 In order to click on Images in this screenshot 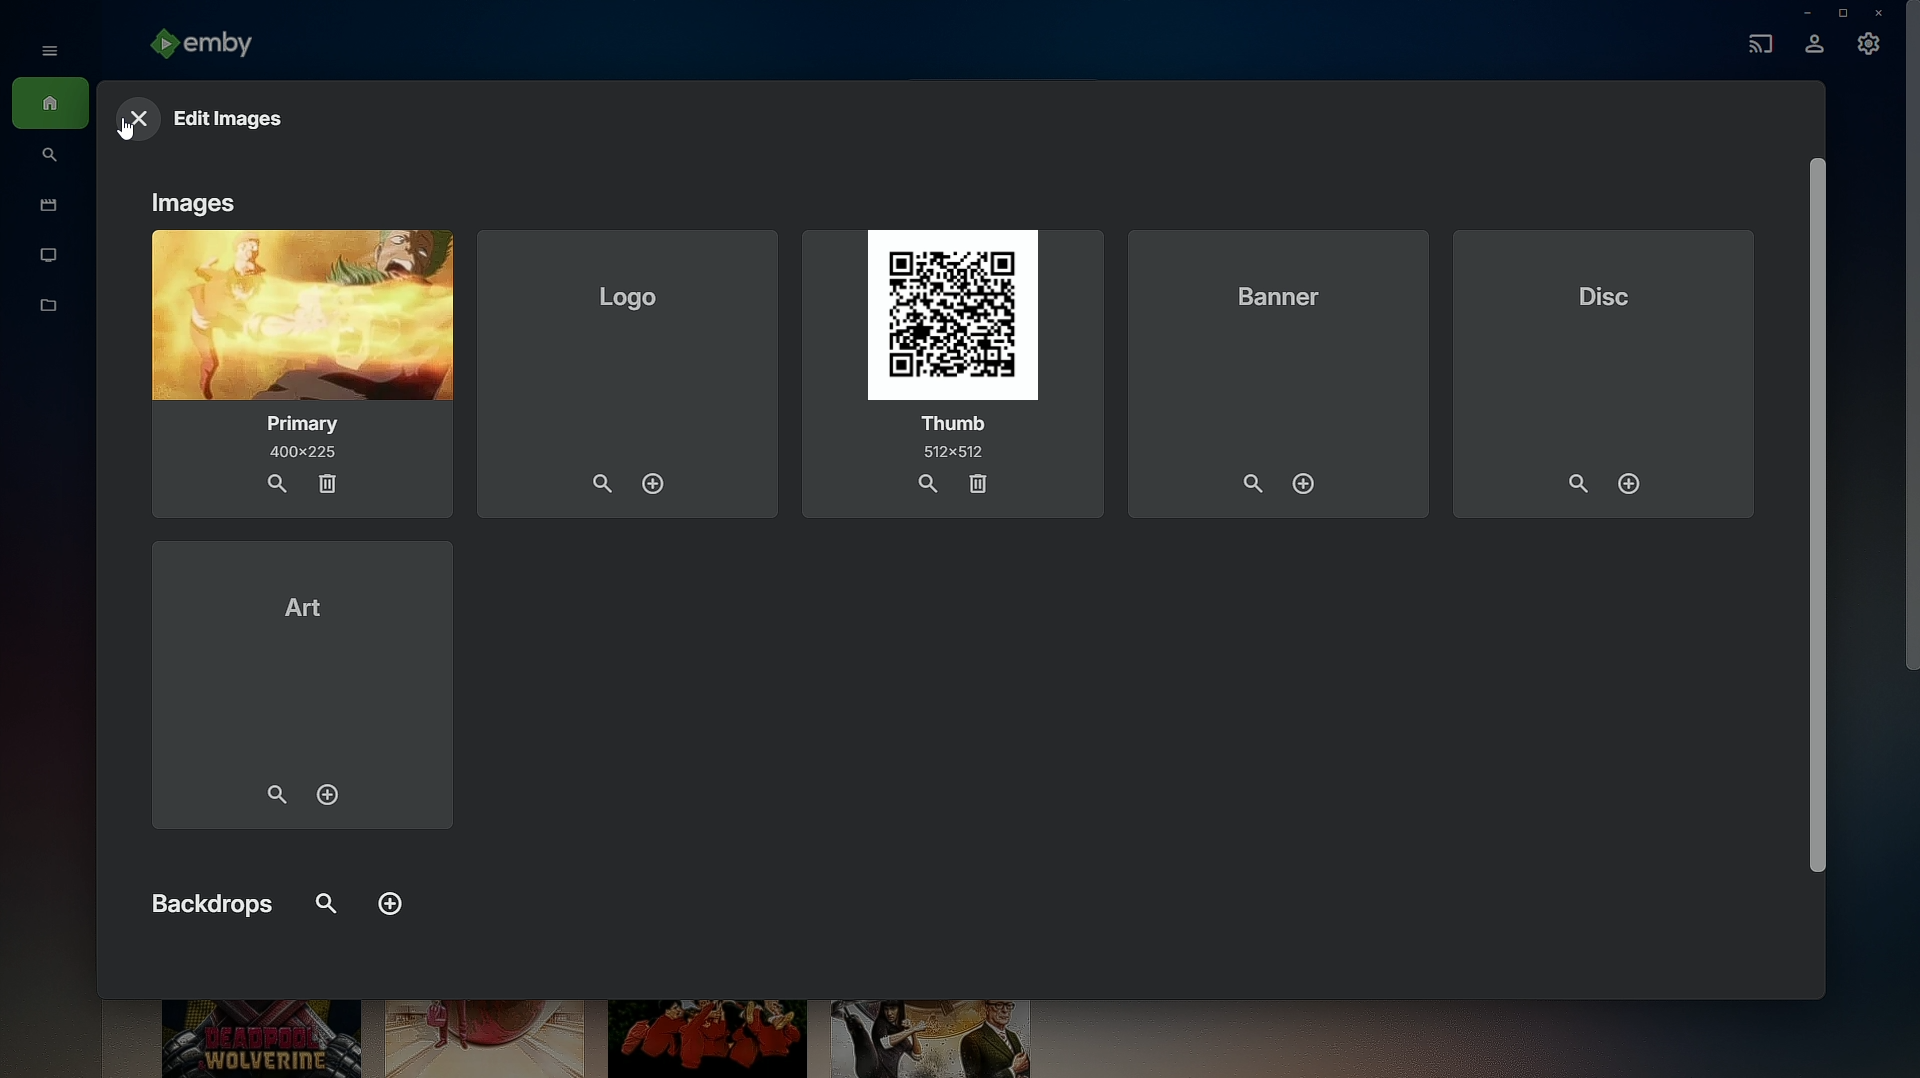, I will do `click(196, 204)`.